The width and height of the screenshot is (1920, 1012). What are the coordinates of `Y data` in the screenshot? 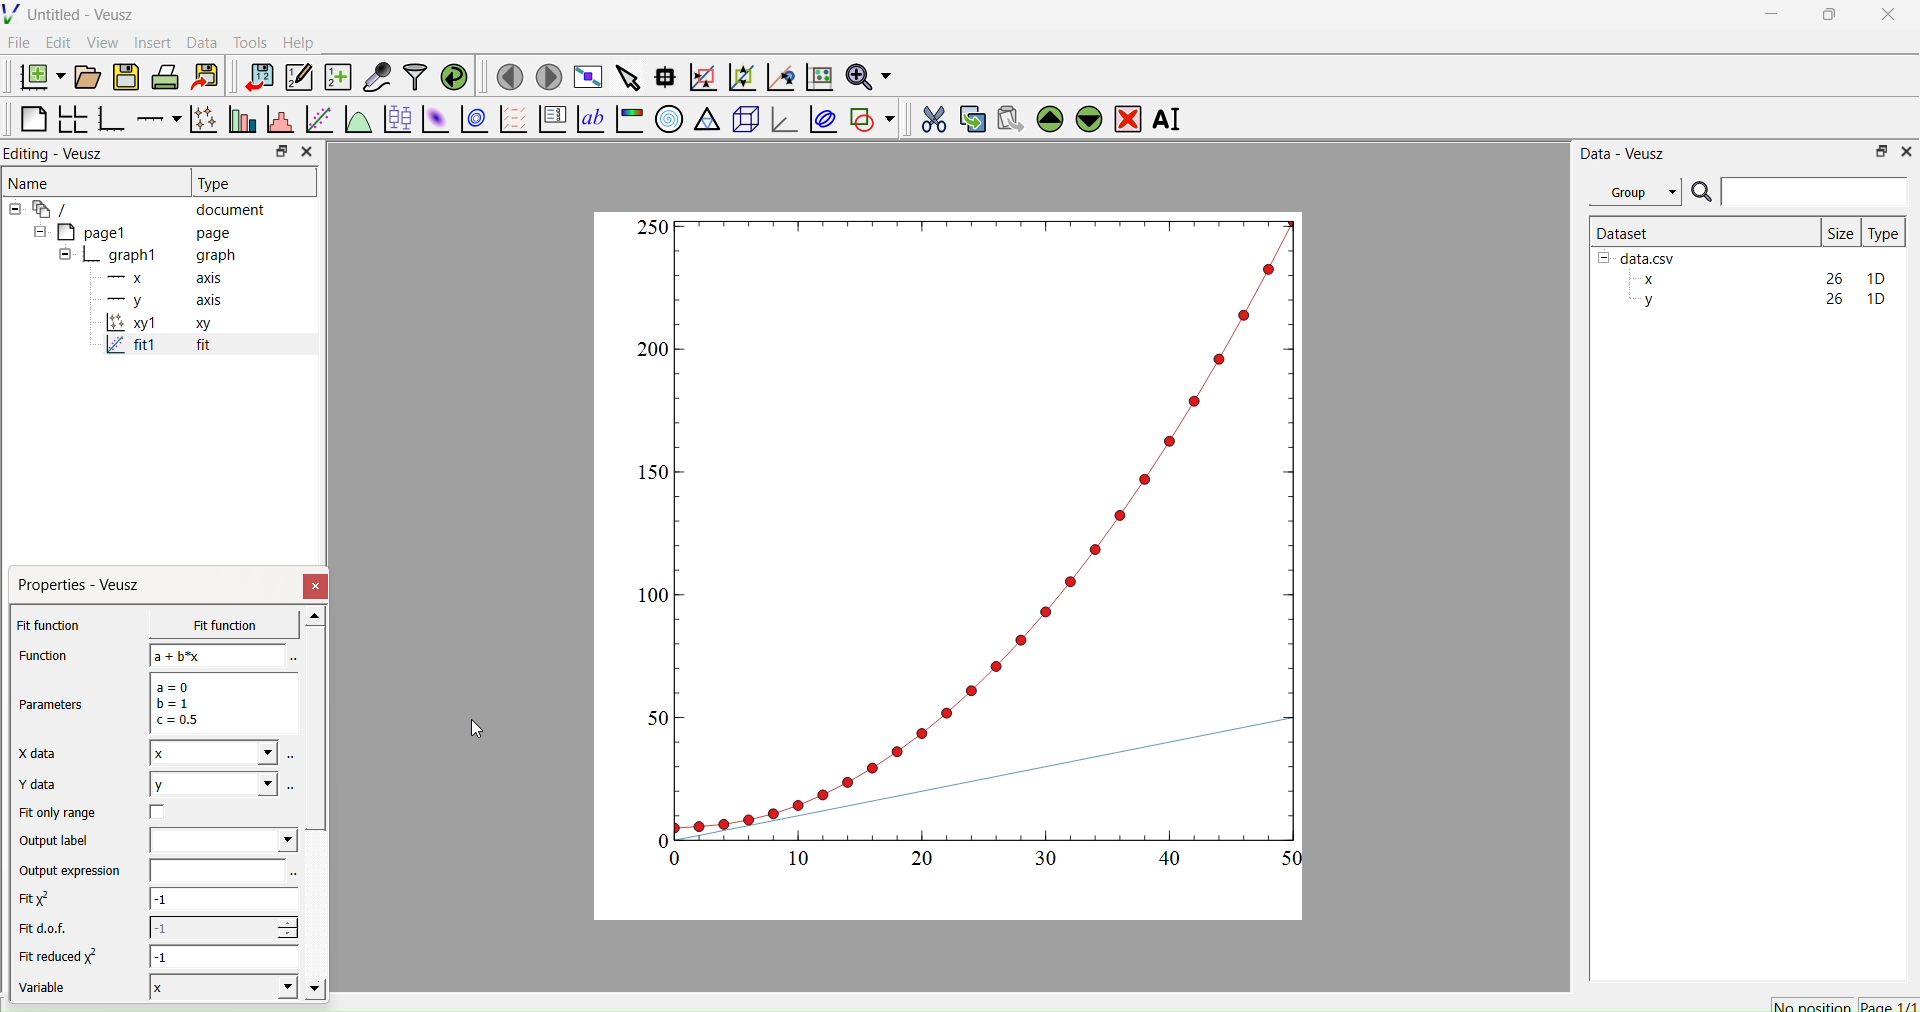 It's located at (50, 785).